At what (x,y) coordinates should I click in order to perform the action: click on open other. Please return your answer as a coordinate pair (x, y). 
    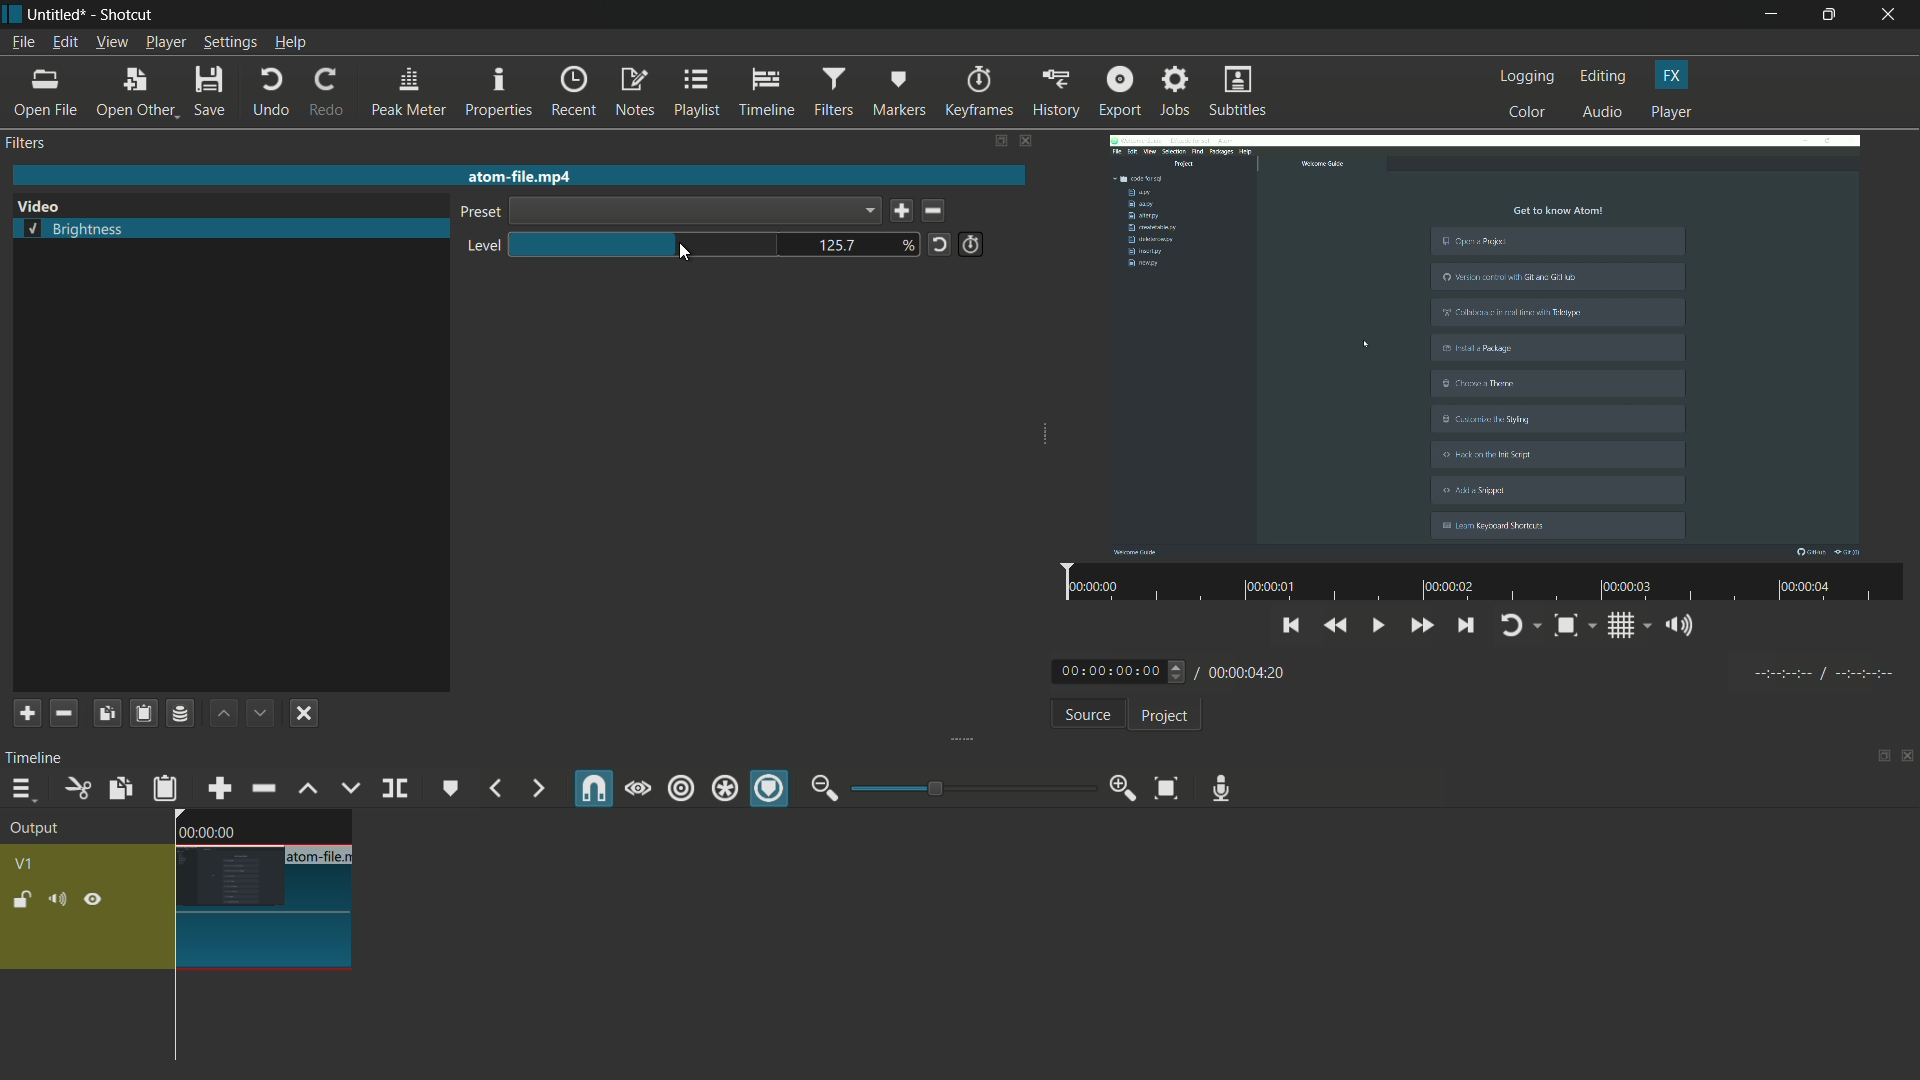
    Looking at the image, I should click on (136, 93).